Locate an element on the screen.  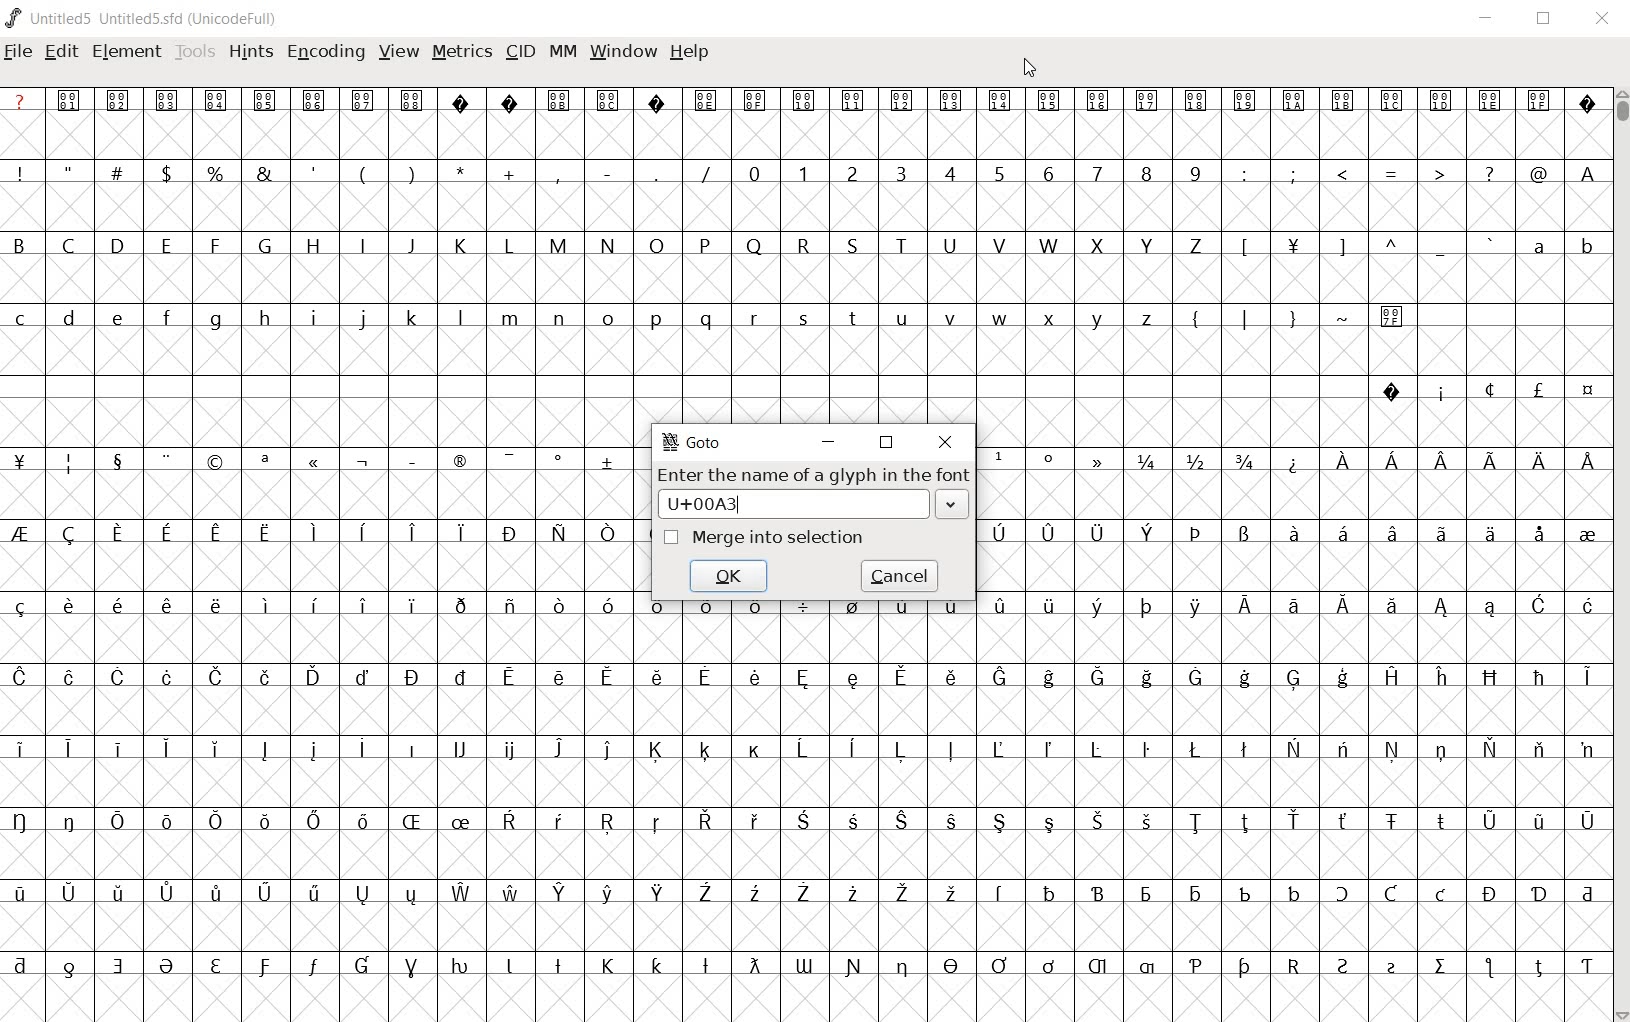
logo is located at coordinates (14, 17).